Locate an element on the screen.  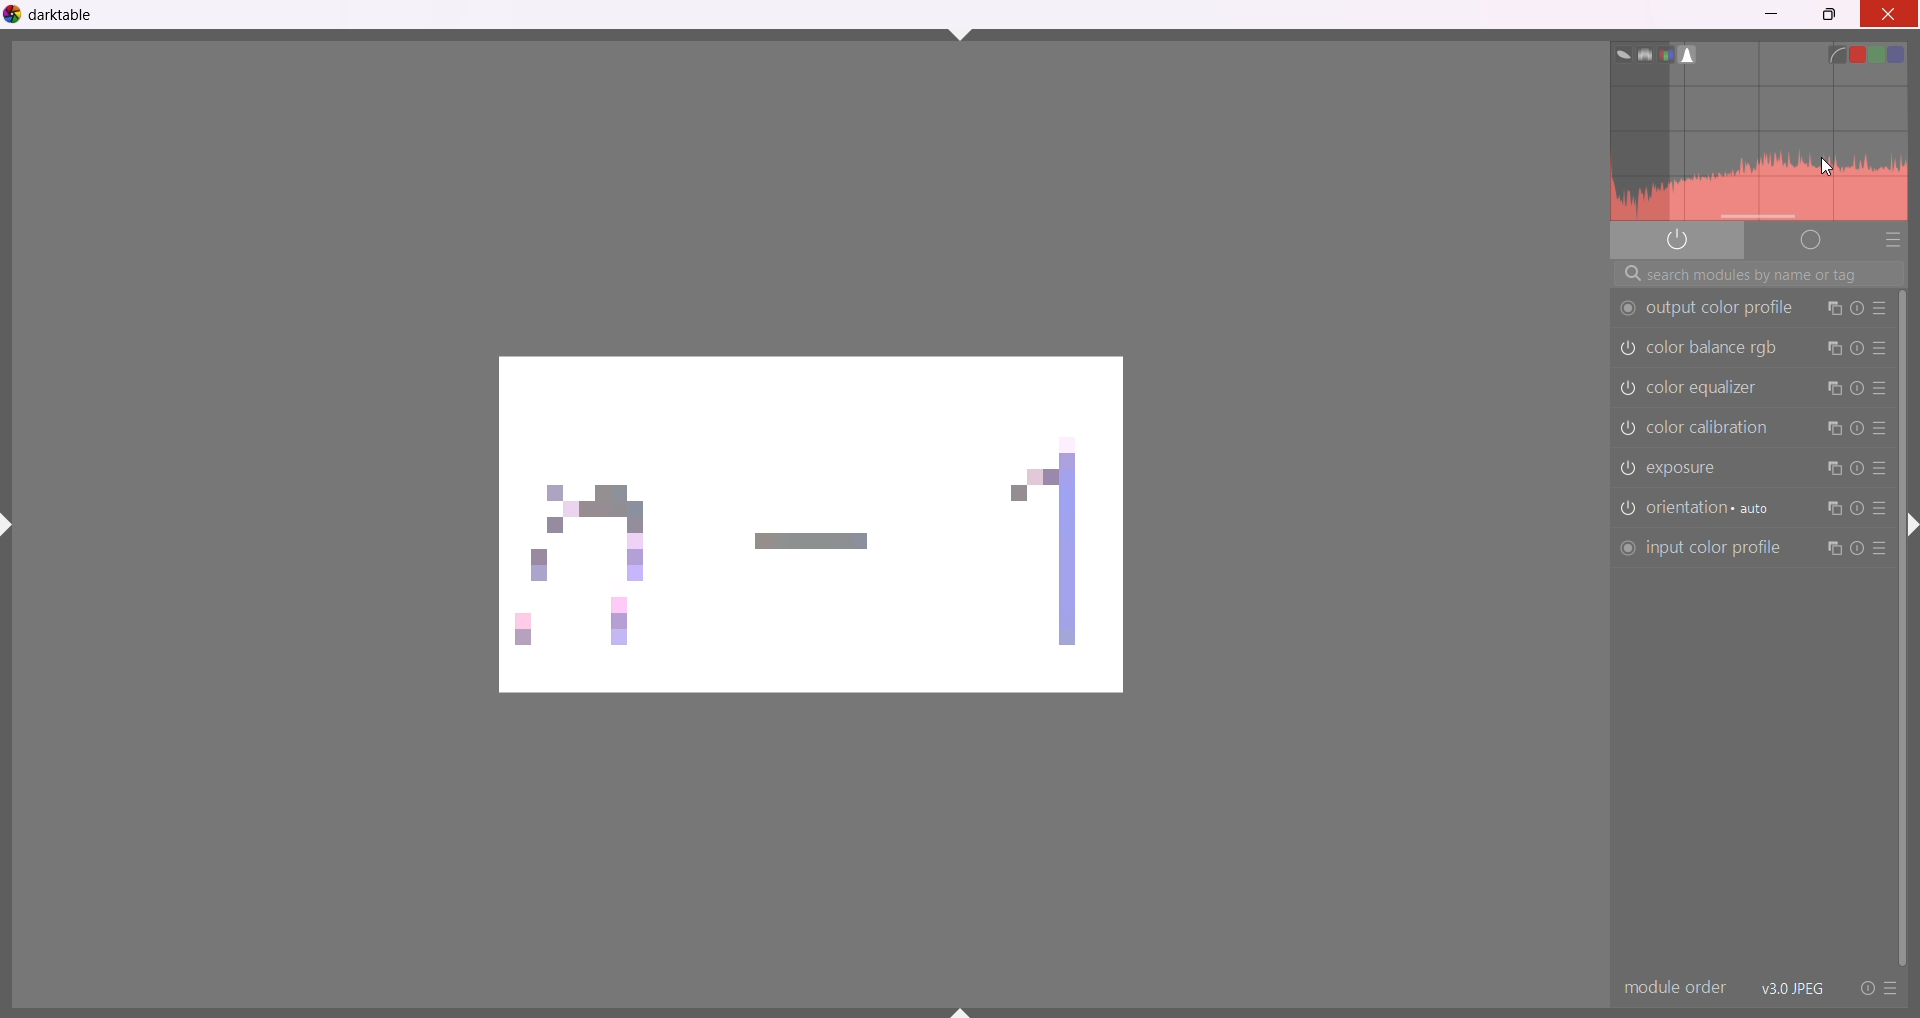
information is located at coordinates (1708, 263).